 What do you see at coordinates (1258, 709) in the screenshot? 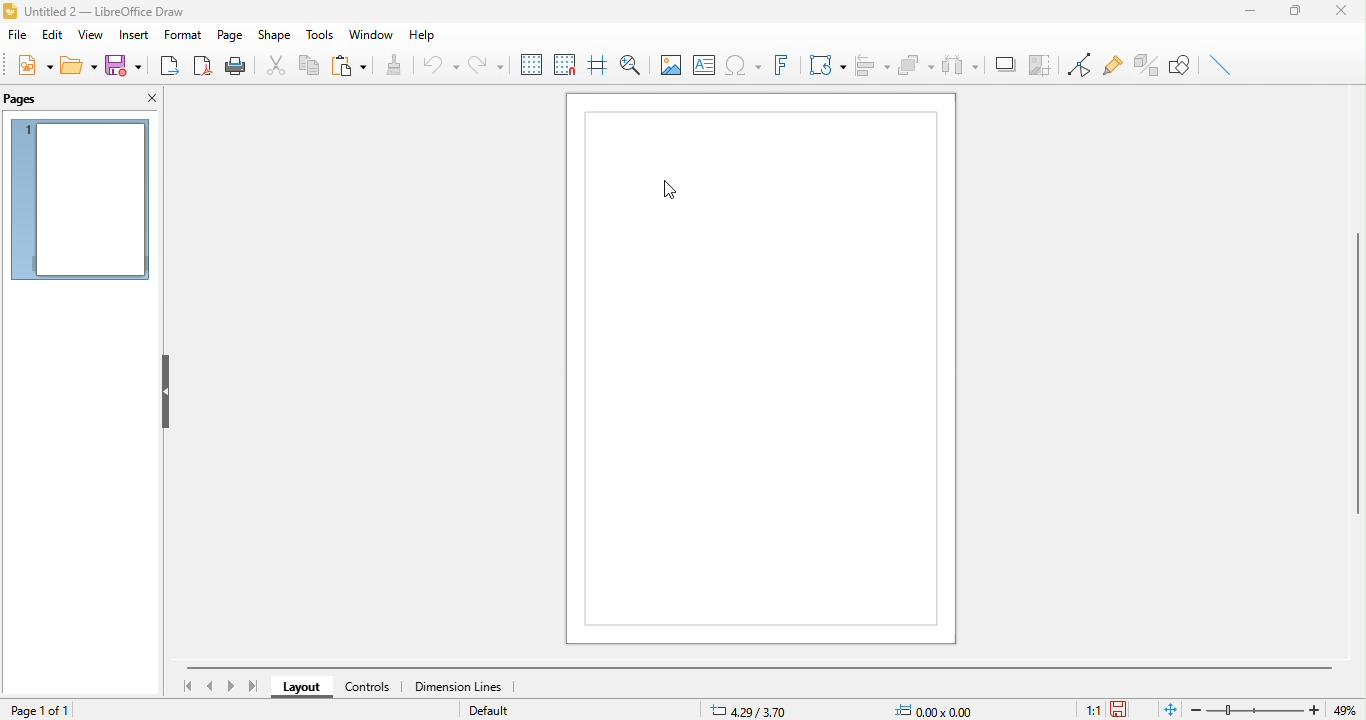
I see `zoom` at bounding box center [1258, 709].